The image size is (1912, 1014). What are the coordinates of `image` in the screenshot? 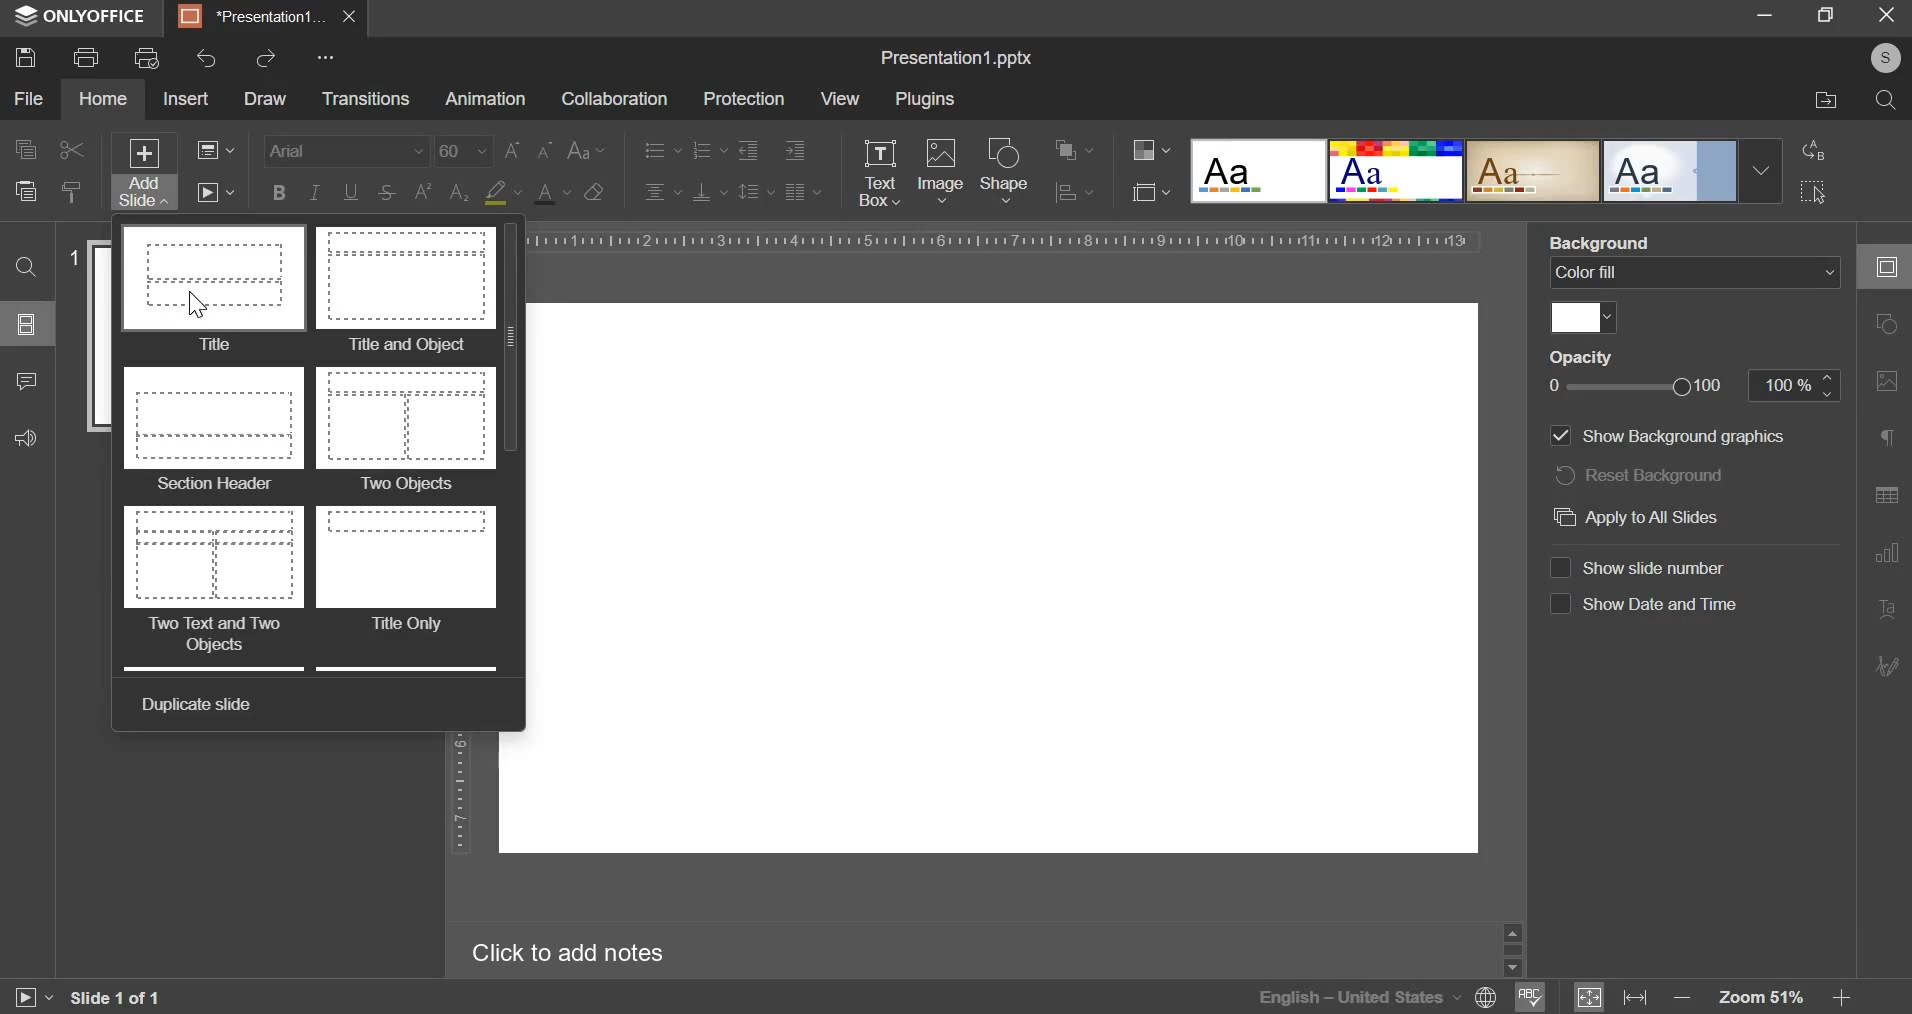 It's located at (941, 168).